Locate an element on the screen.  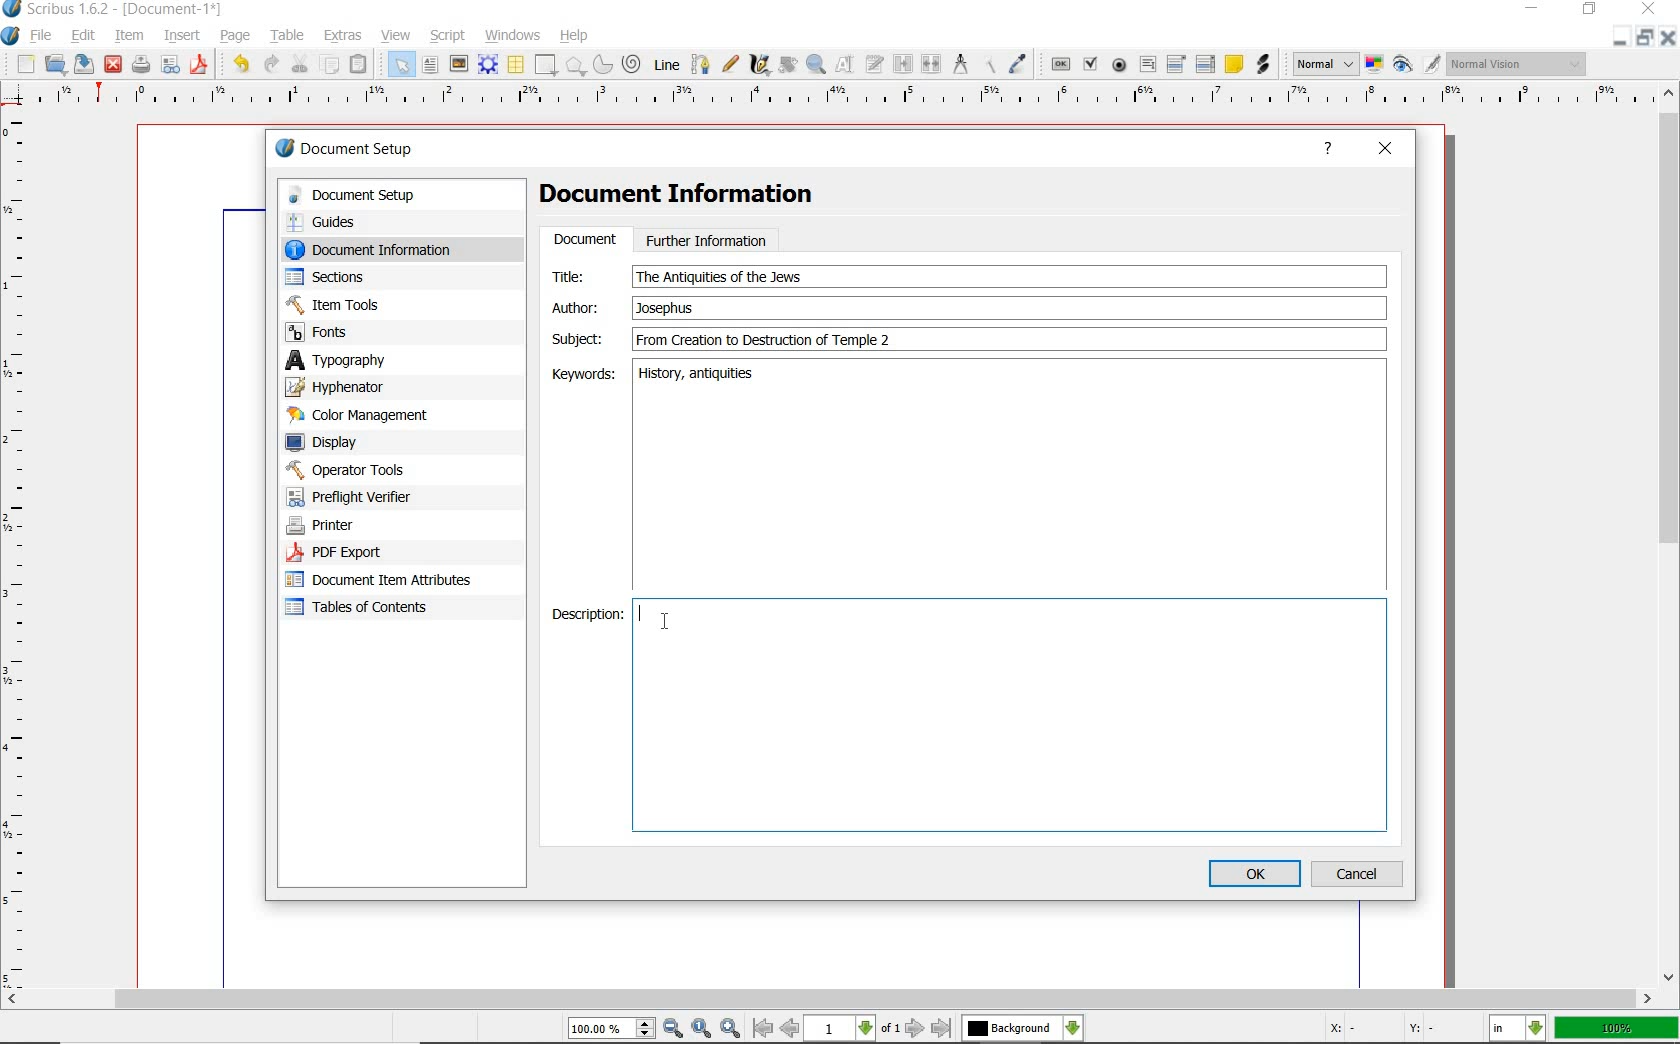
cancel is located at coordinates (1360, 873).